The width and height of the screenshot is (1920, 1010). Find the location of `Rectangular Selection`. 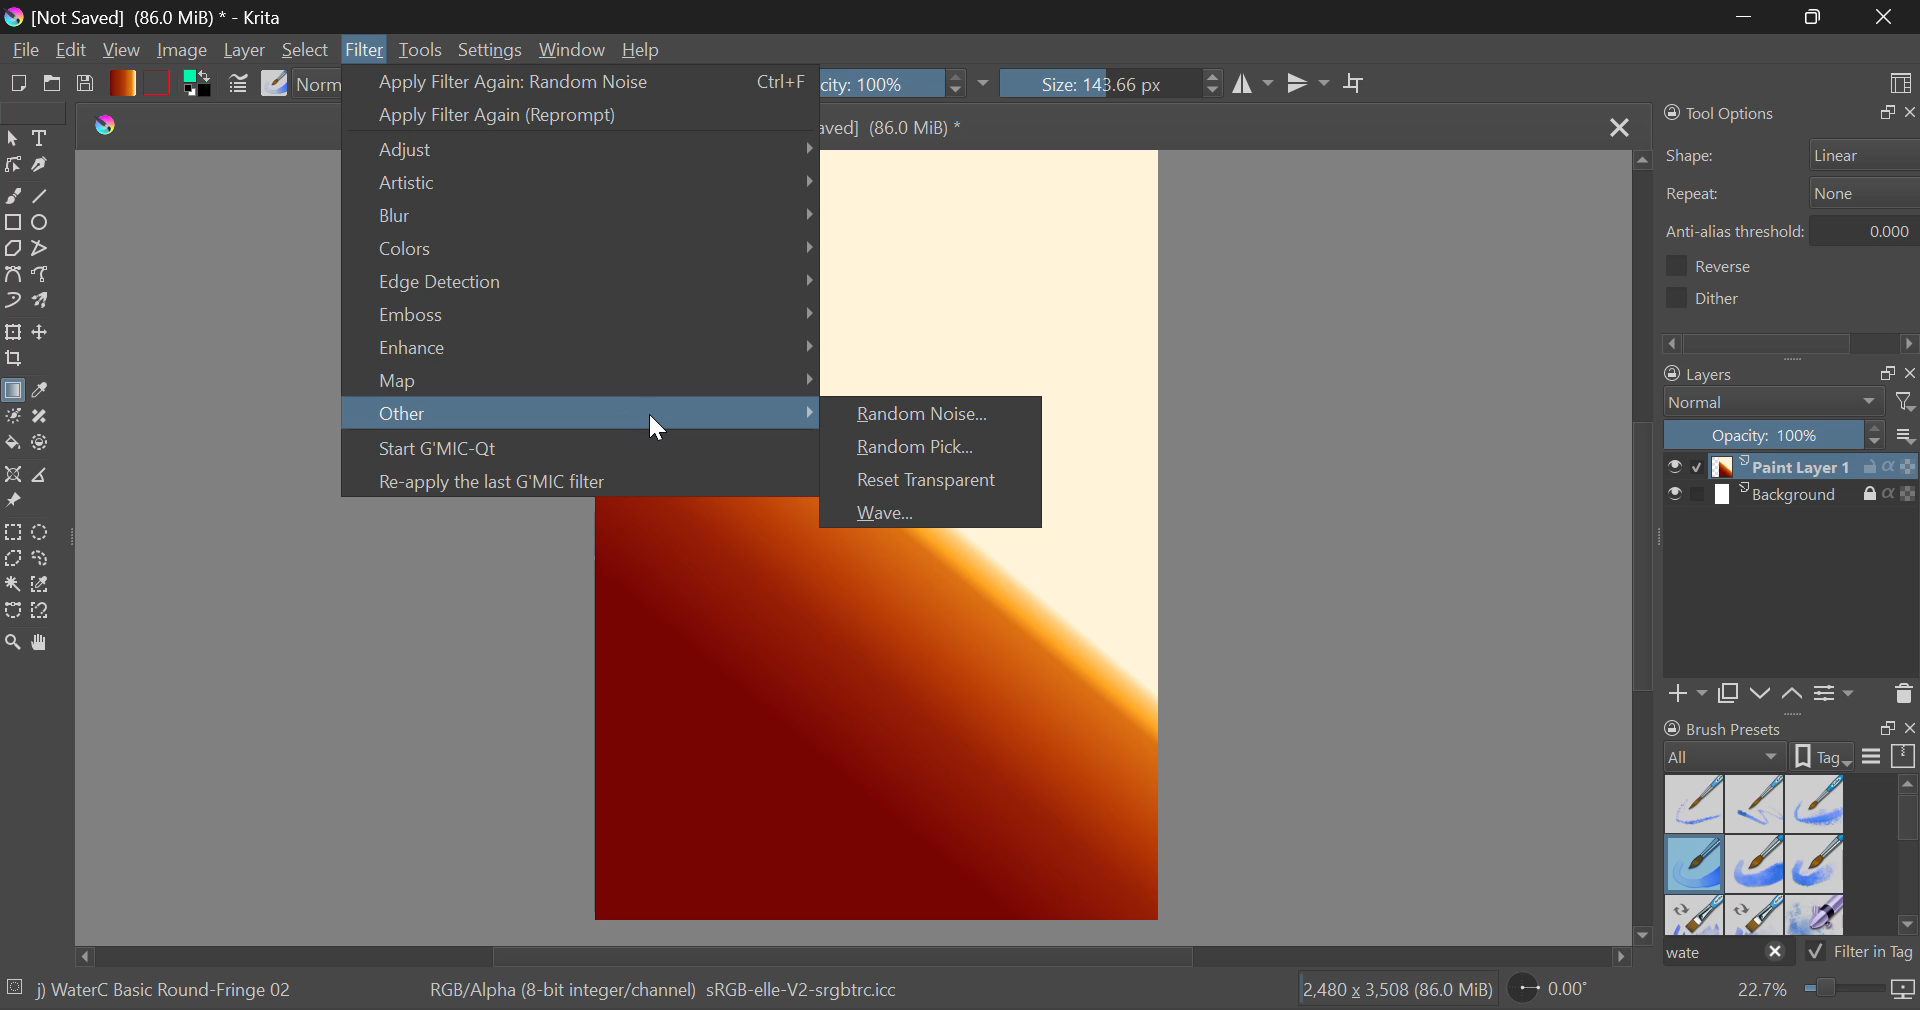

Rectangular Selection is located at coordinates (12, 534).